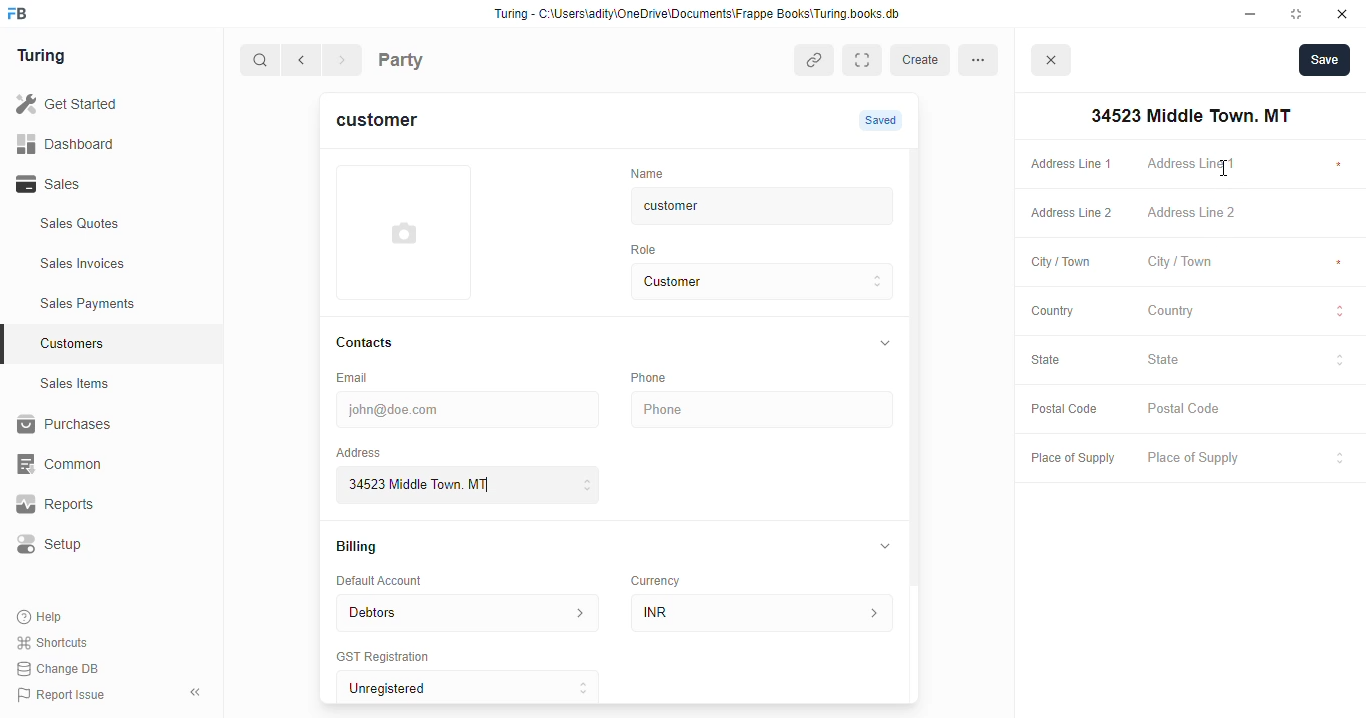 This screenshot has width=1366, height=718. What do you see at coordinates (1248, 313) in the screenshot?
I see `Country` at bounding box center [1248, 313].